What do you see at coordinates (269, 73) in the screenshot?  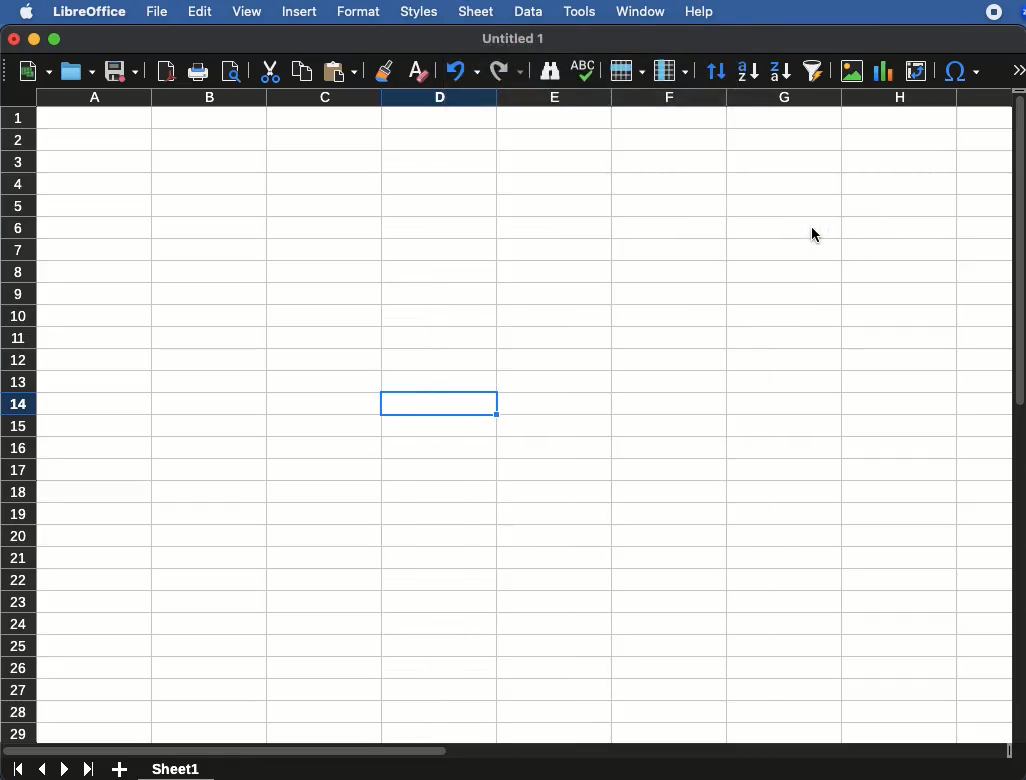 I see `cut` at bounding box center [269, 73].